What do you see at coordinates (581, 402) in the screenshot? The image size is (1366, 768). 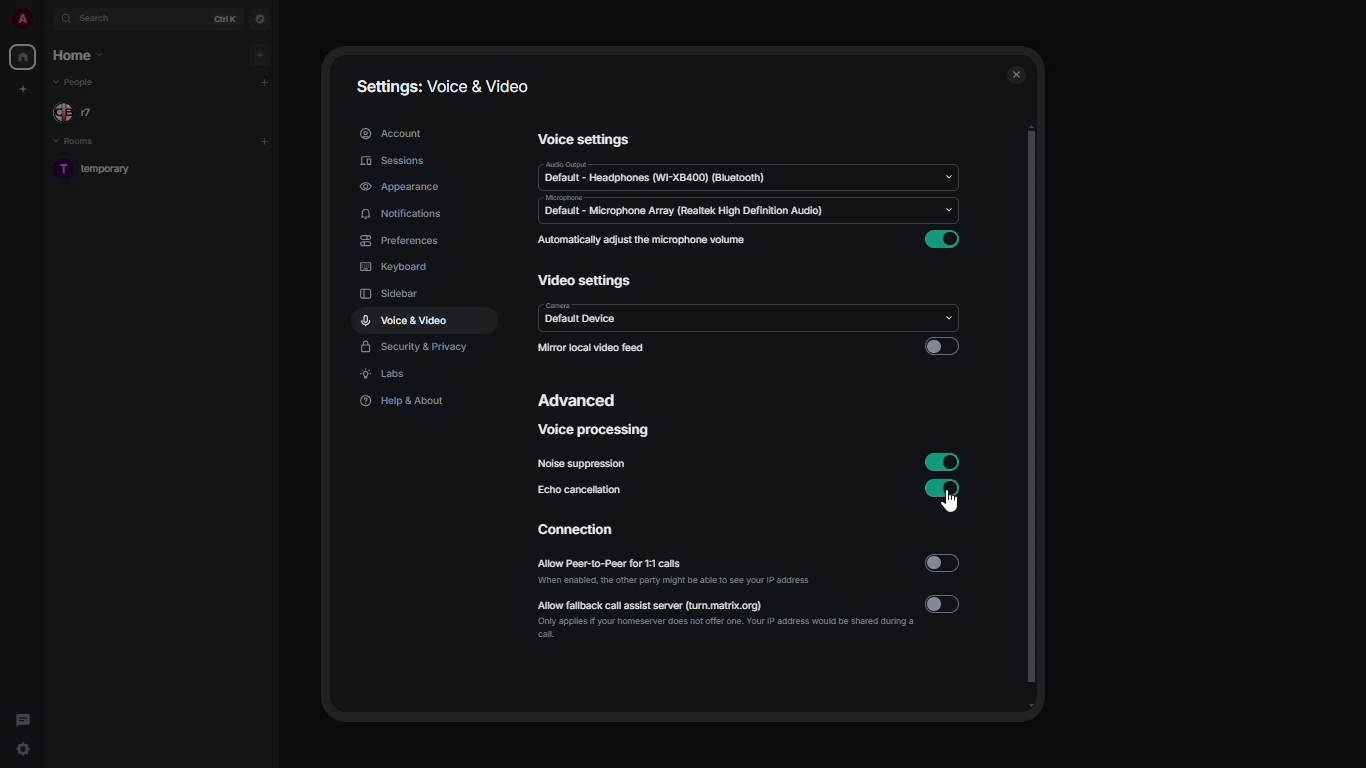 I see `advanced` at bounding box center [581, 402].